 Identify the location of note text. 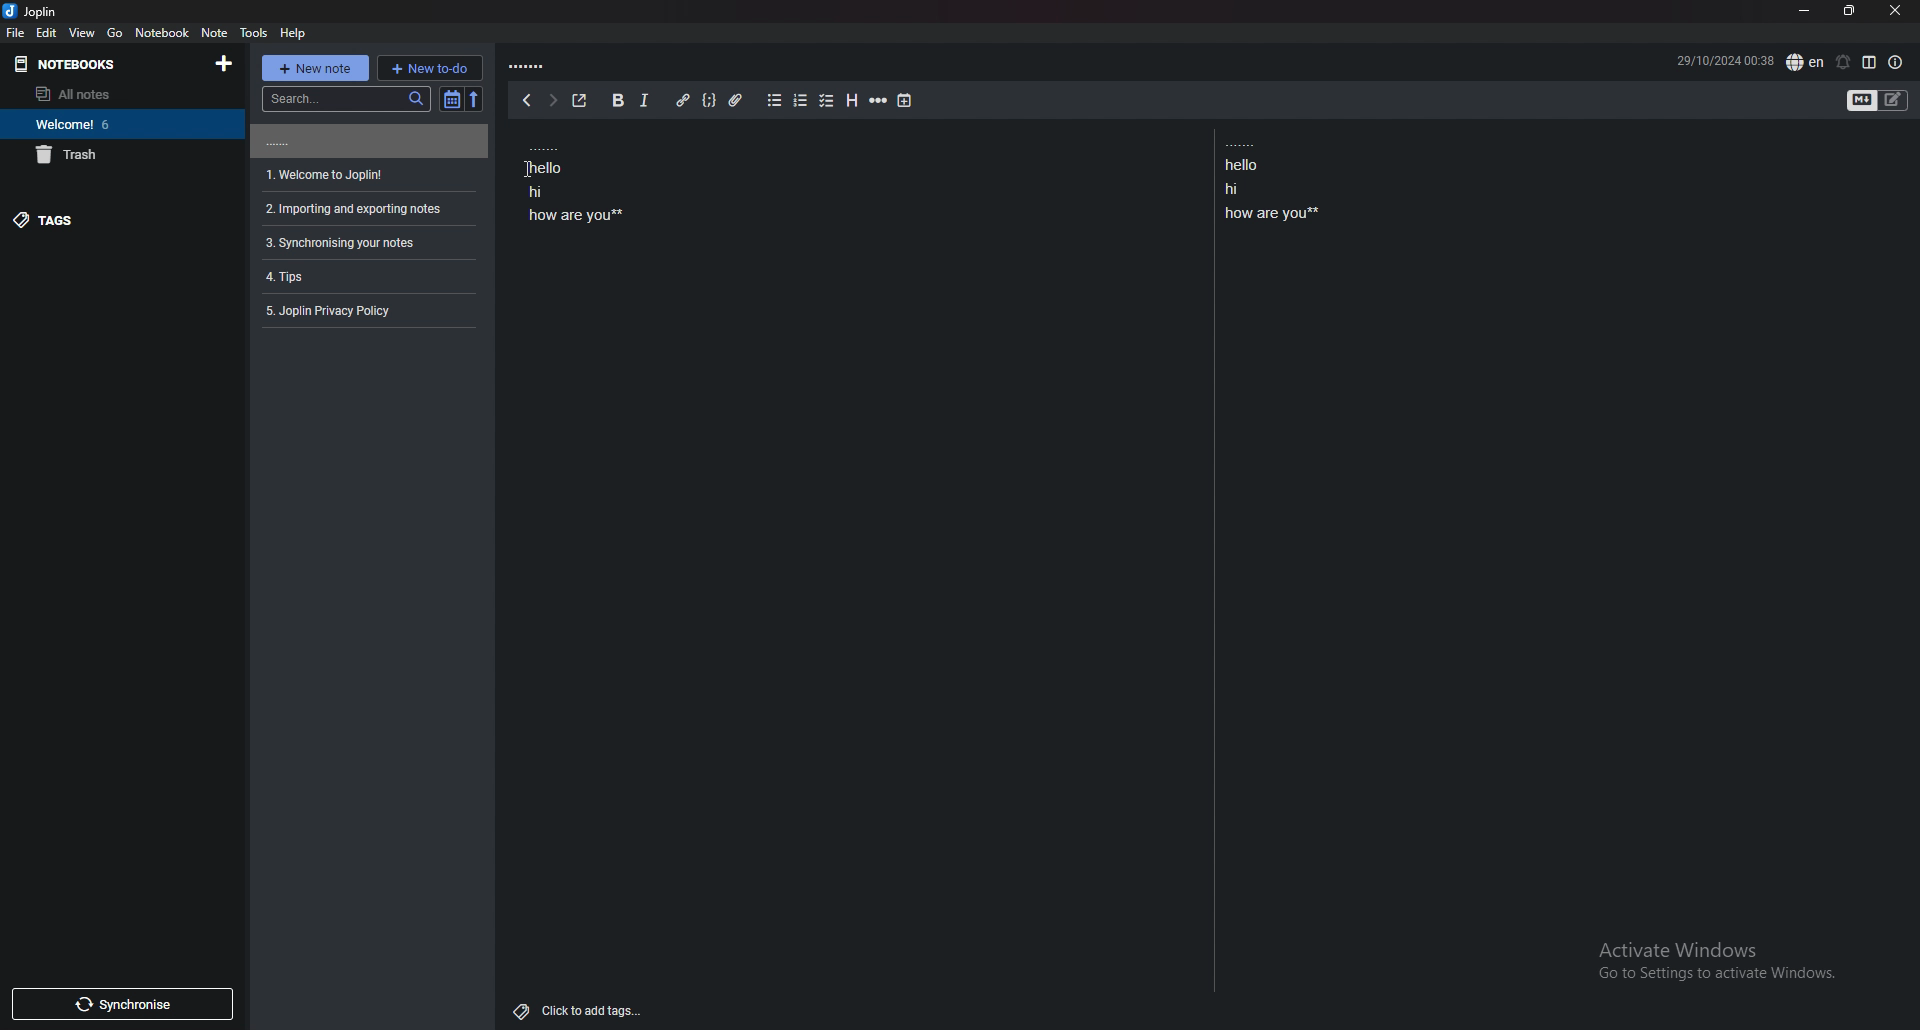
(573, 179).